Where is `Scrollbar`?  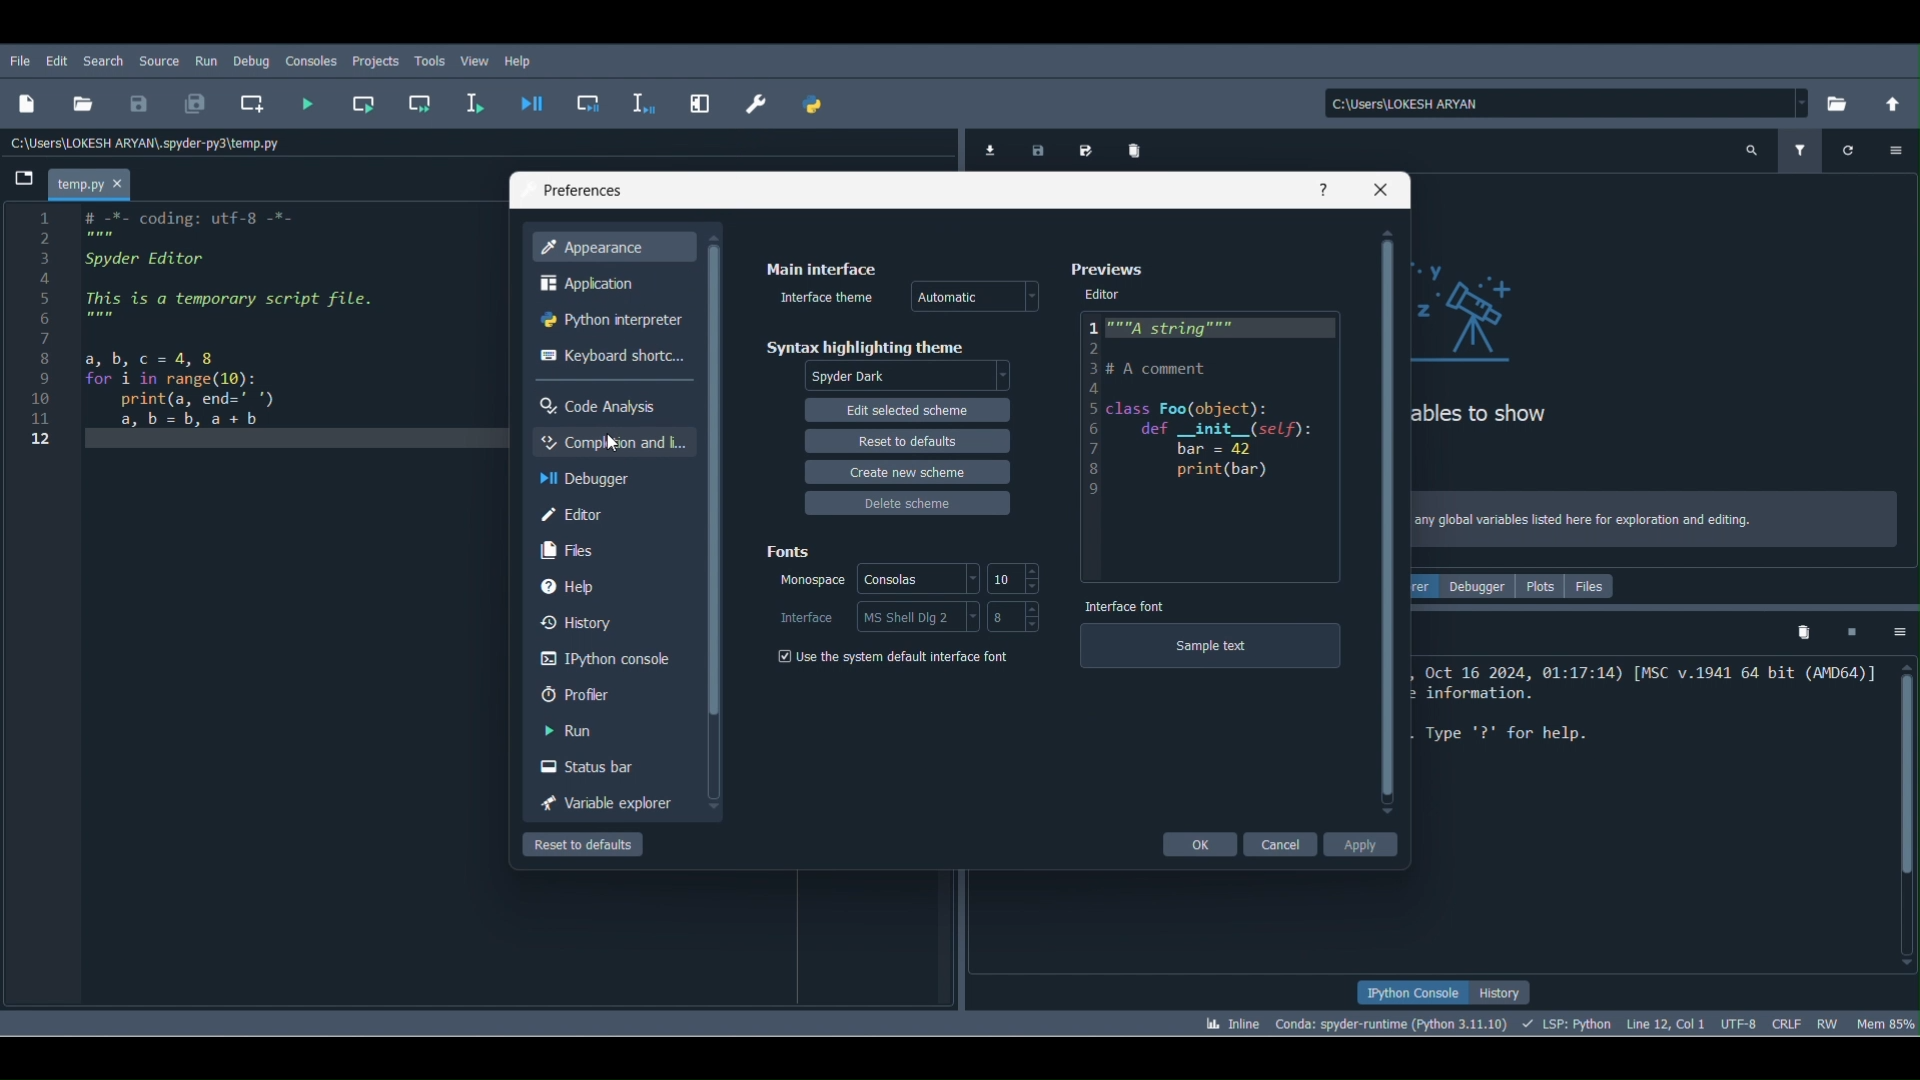
Scrollbar is located at coordinates (1902, 809).